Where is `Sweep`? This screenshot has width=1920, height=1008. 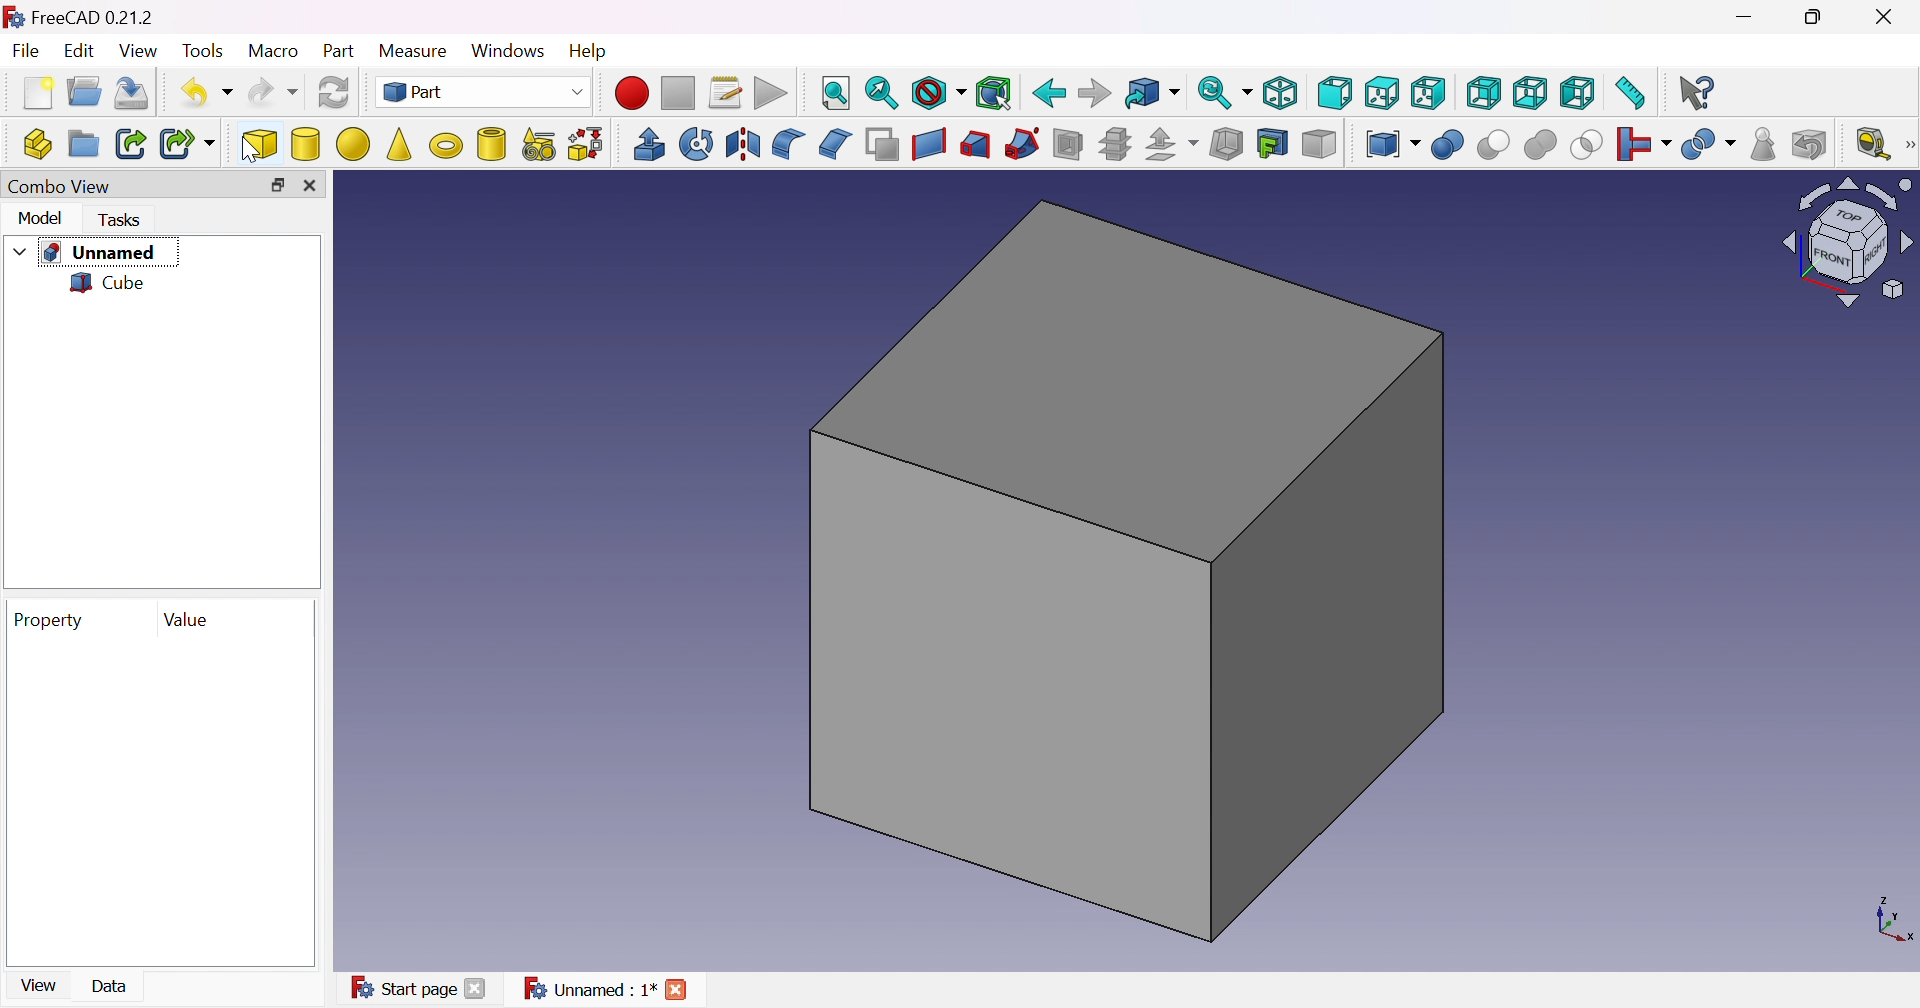
Sweep is located at coordinates (1021, 143).